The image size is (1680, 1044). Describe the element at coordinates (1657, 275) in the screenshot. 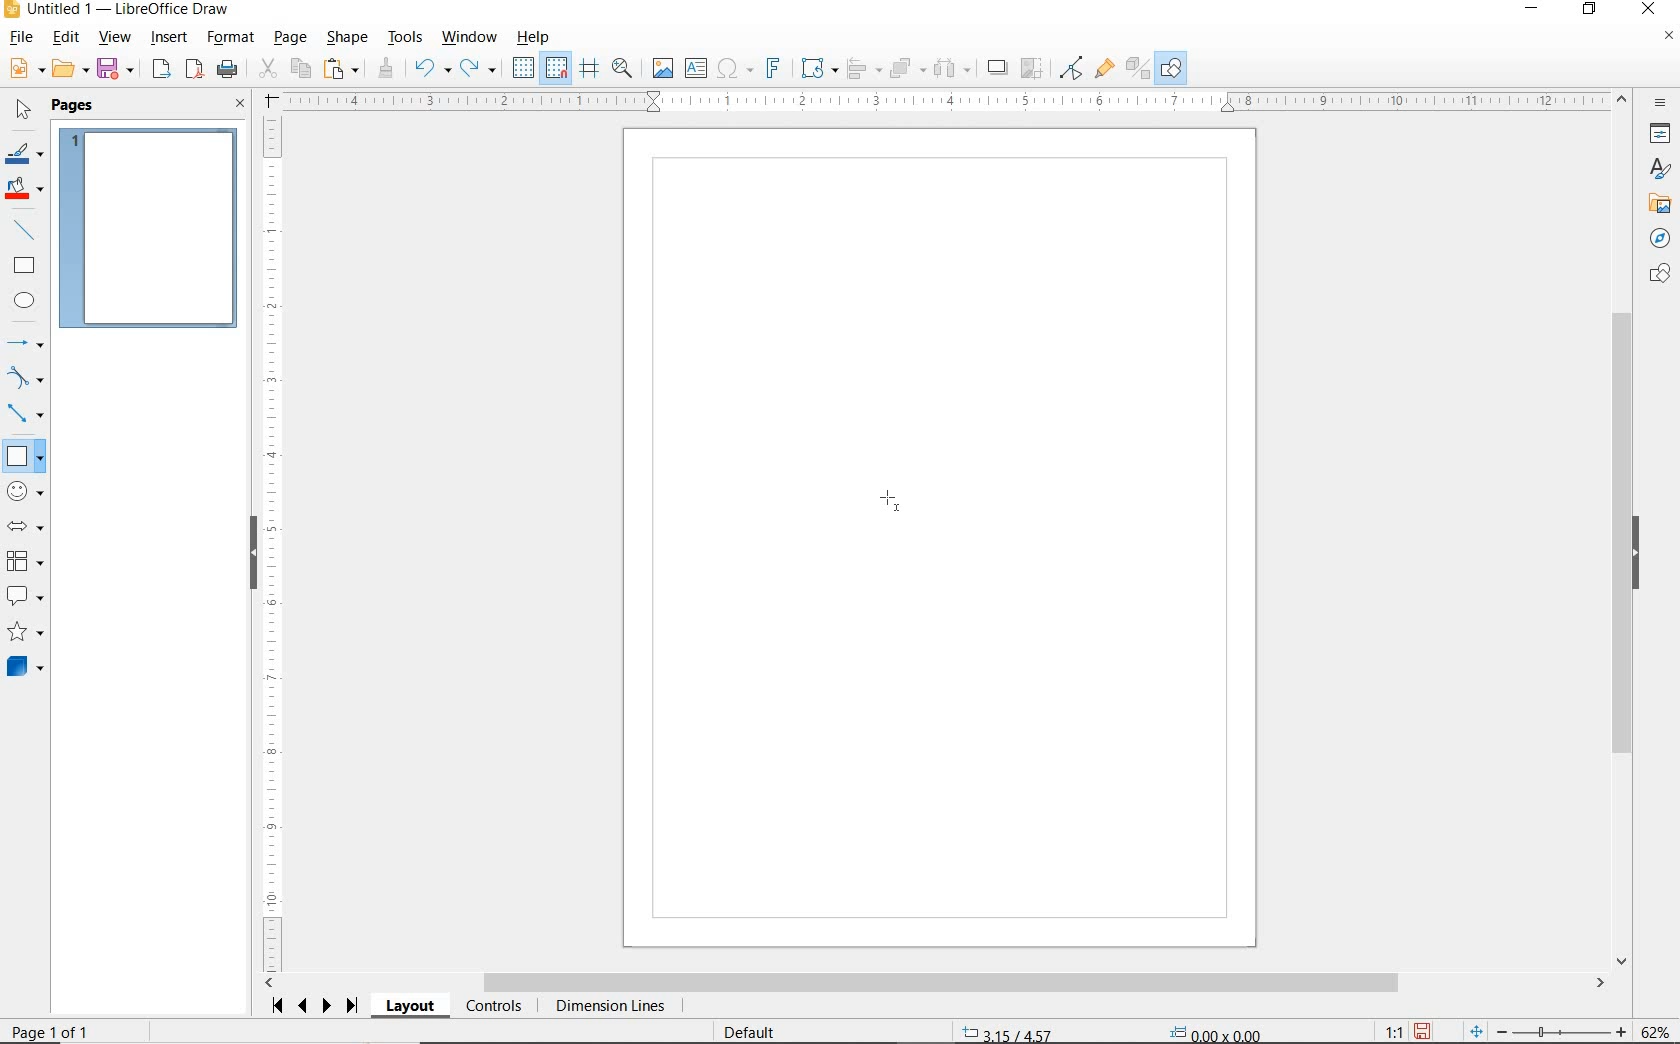

I see `SHAPES` at that location.